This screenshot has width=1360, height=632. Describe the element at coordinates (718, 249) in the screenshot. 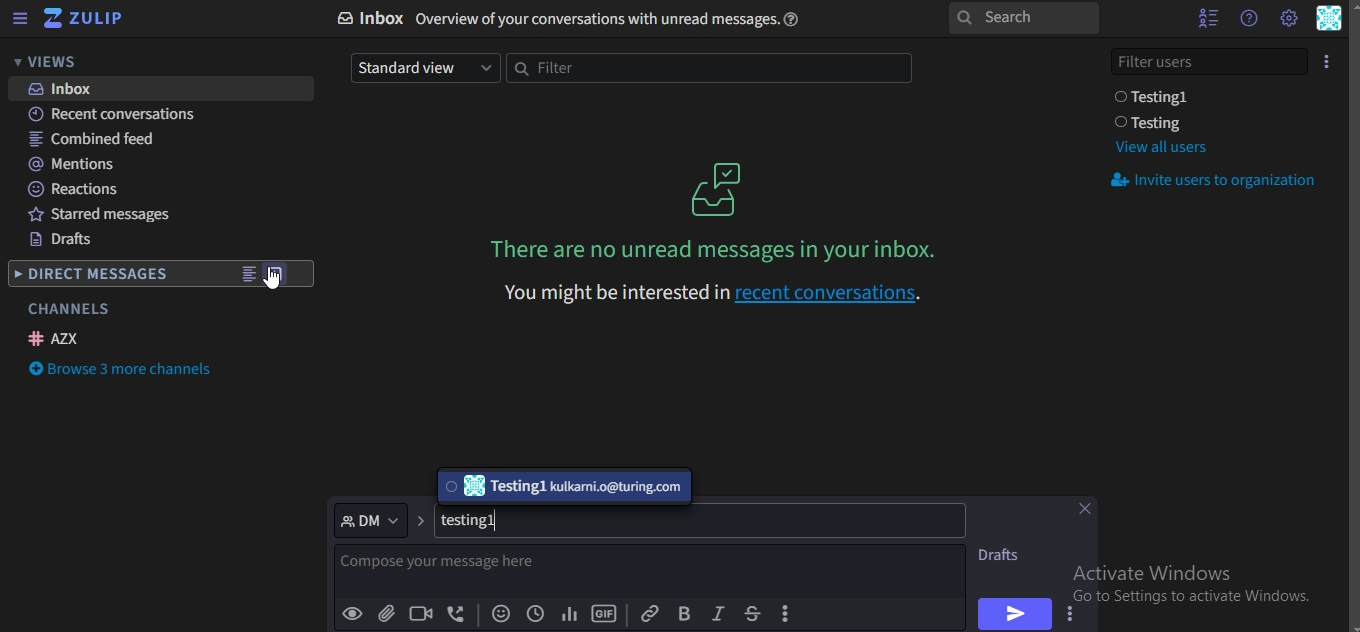

I see `There are no unread messages in your inbox.` at that location.